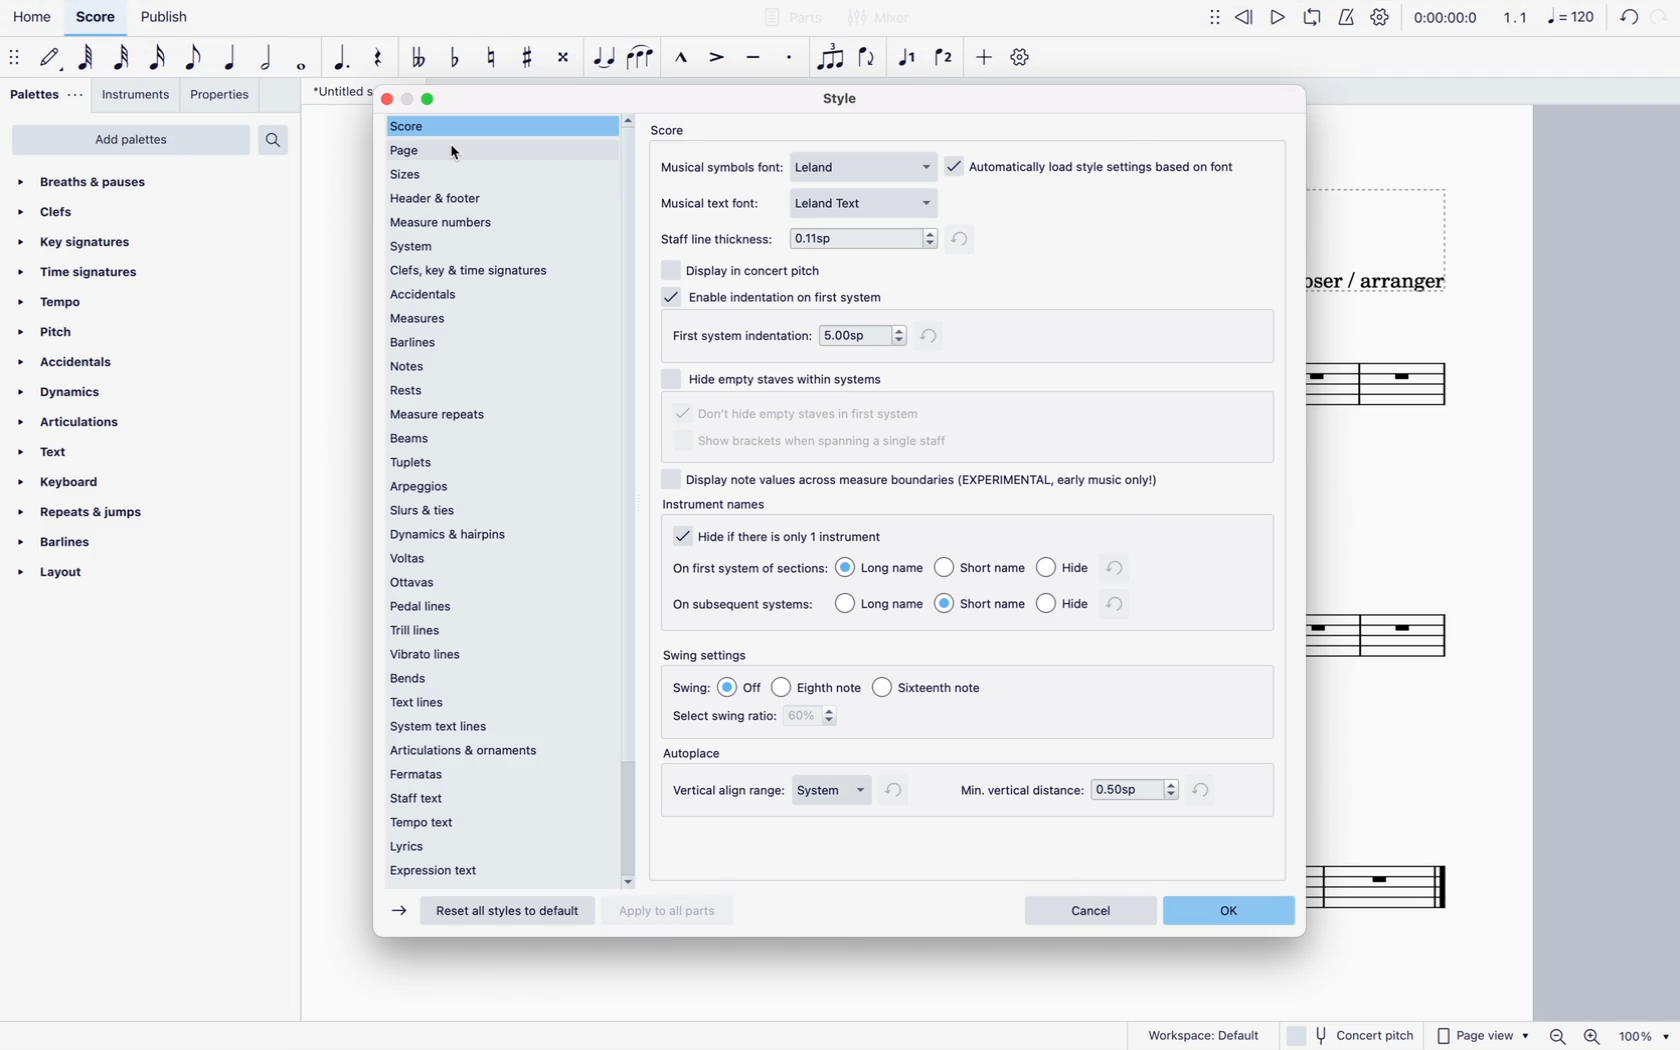 This screenshot has width=1680, height=1050. What do you see at coordinates (867, 165) in the screenshot?
I see `font` at bounding box center [867, 165].